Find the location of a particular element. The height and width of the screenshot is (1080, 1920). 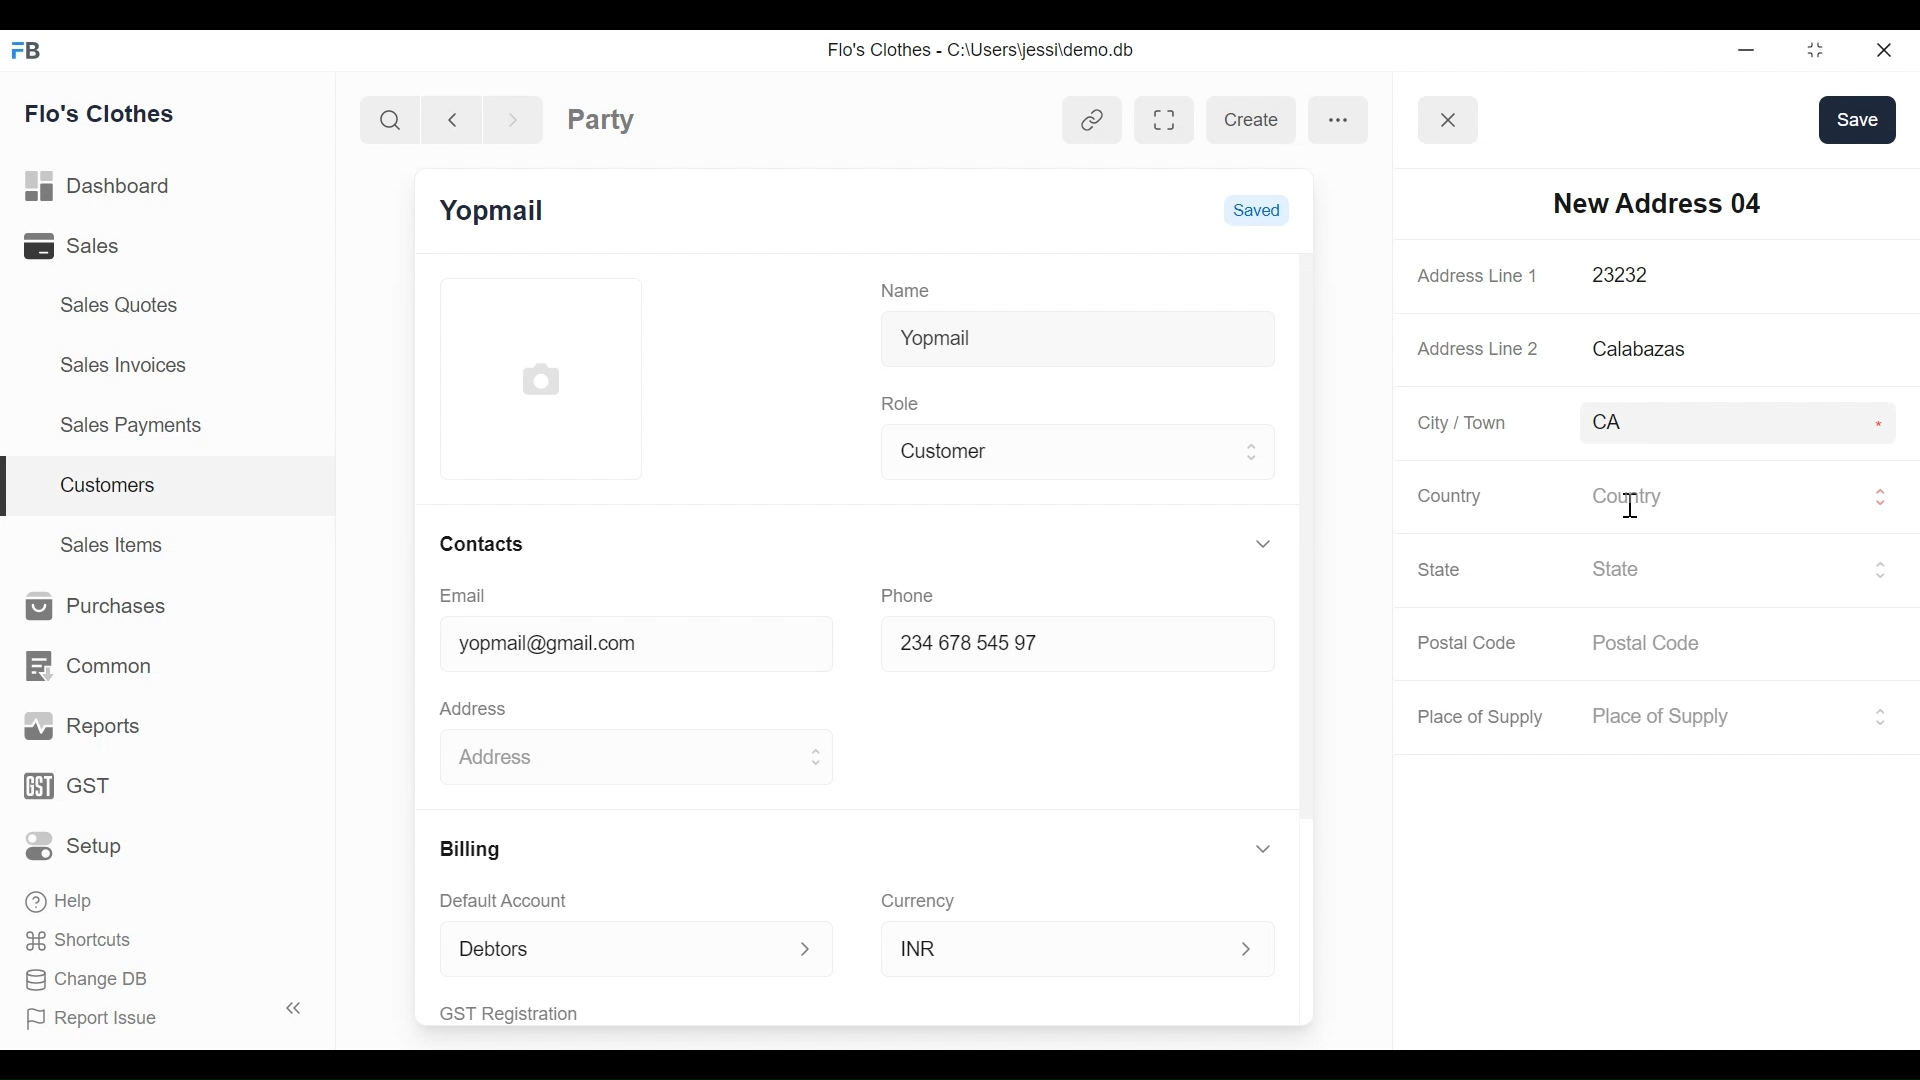

Role is located at coordinates (904, 401).